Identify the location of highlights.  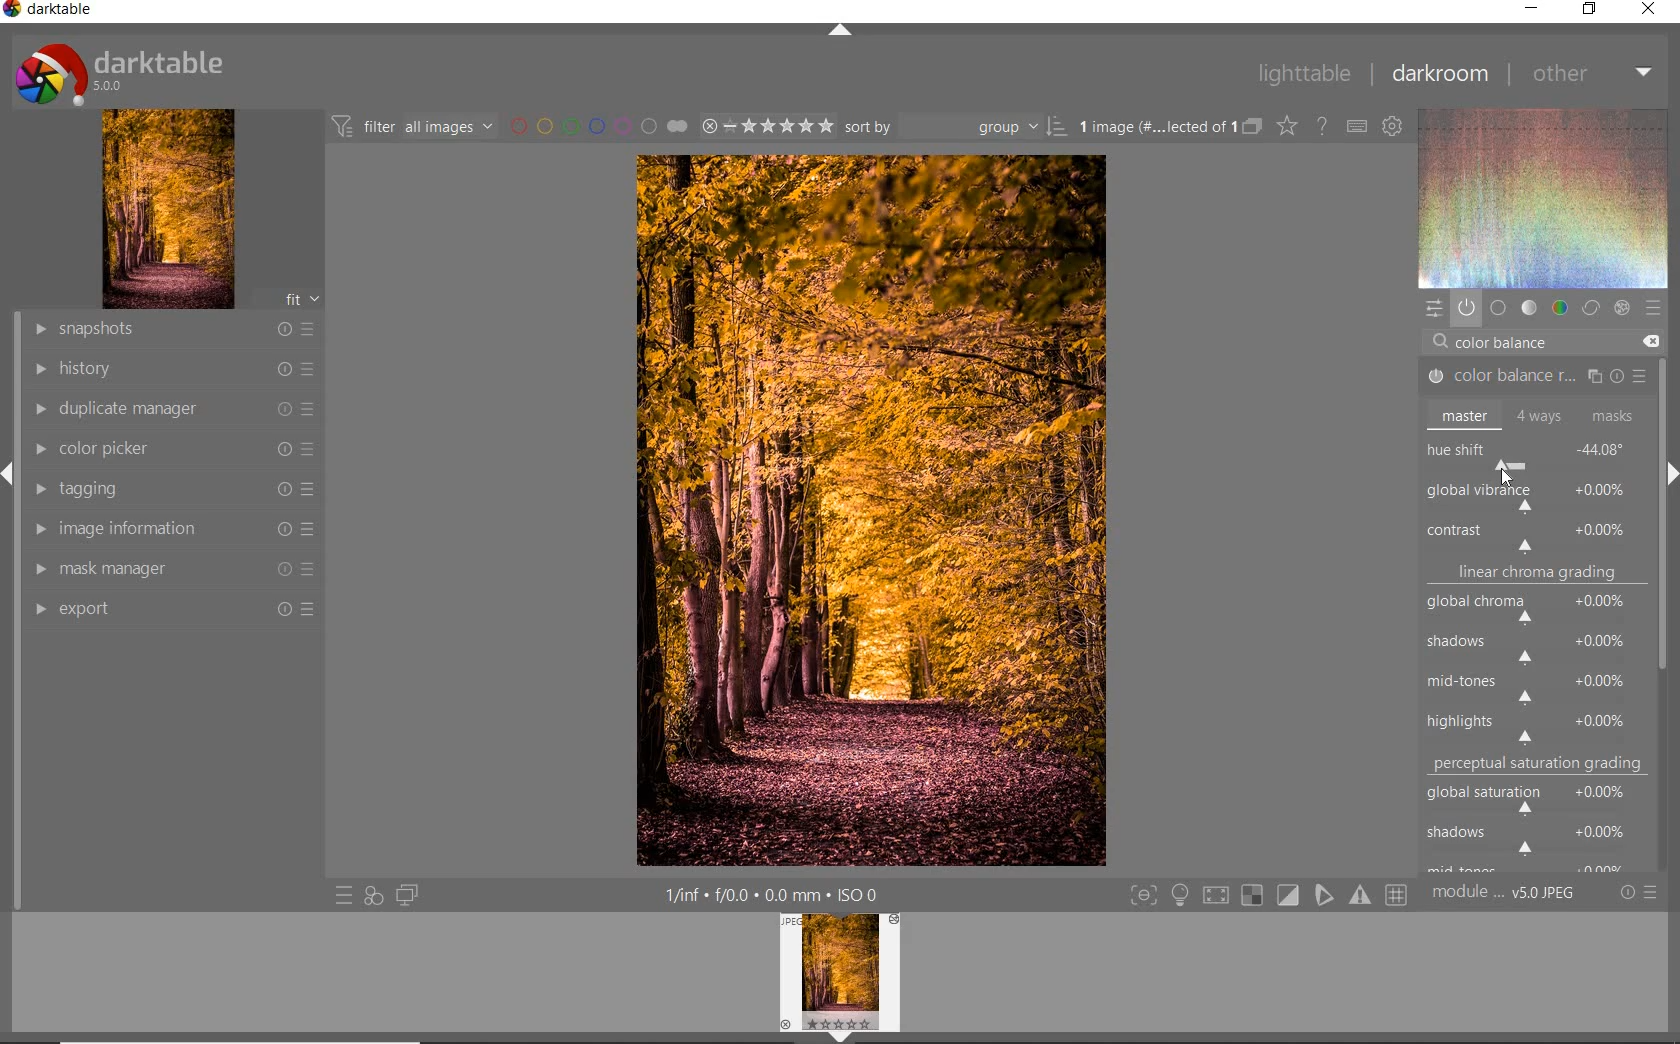
(1540, 723).